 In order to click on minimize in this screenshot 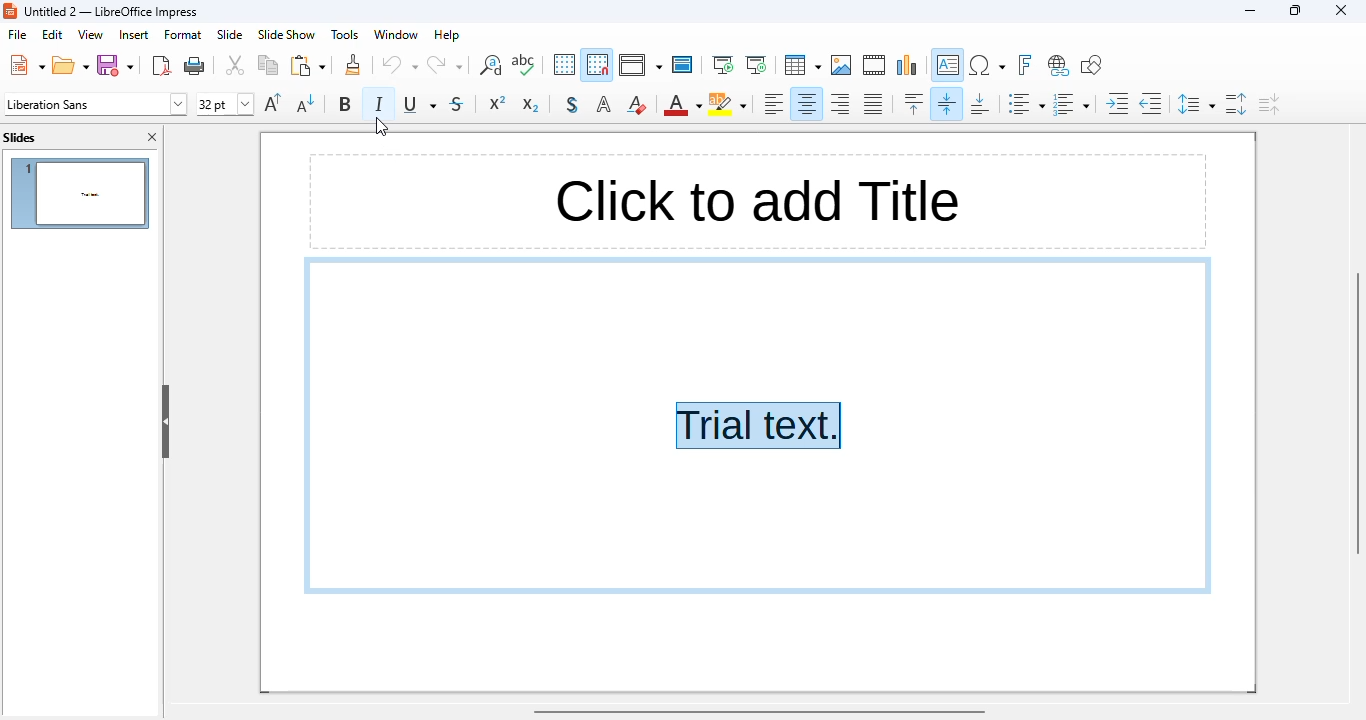, I will do `click(1250, 11)`.